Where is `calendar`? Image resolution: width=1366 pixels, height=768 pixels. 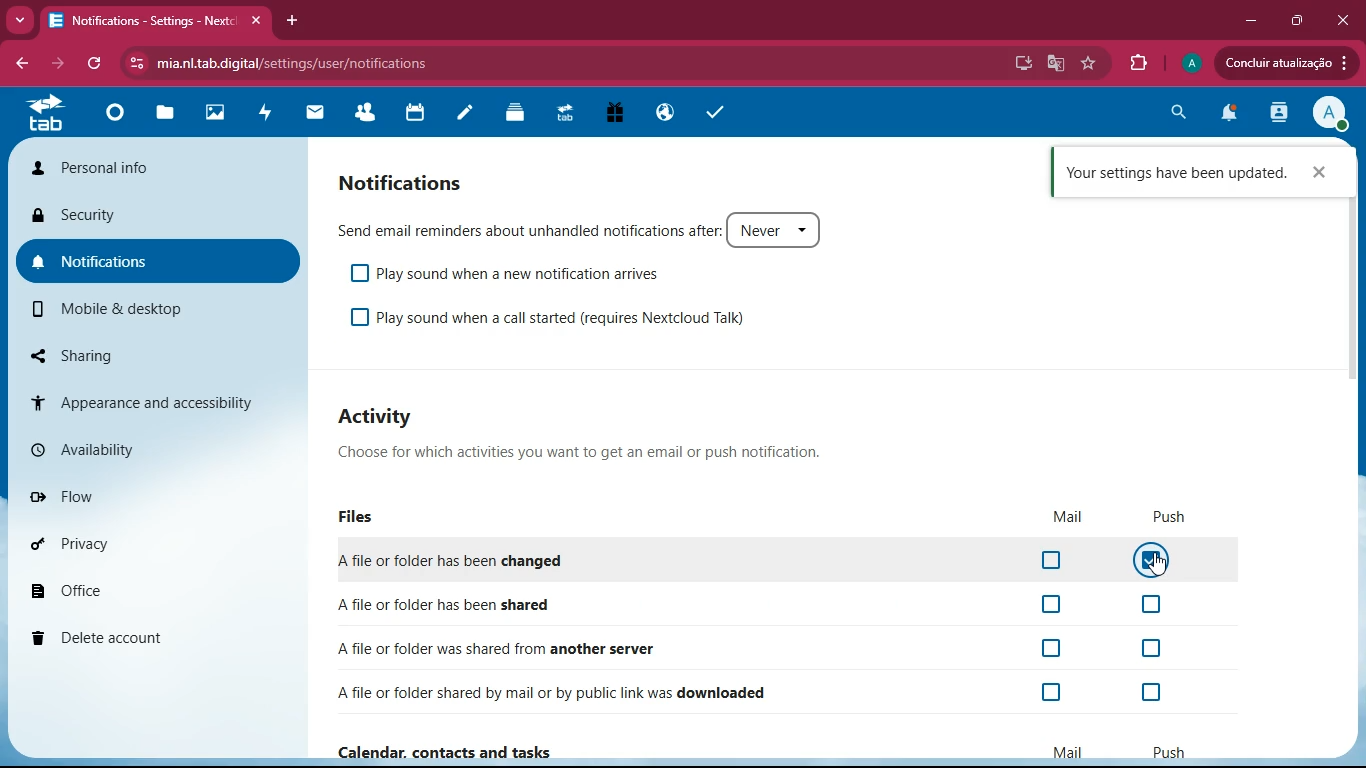
calendar is located at coordinates (415, 112).